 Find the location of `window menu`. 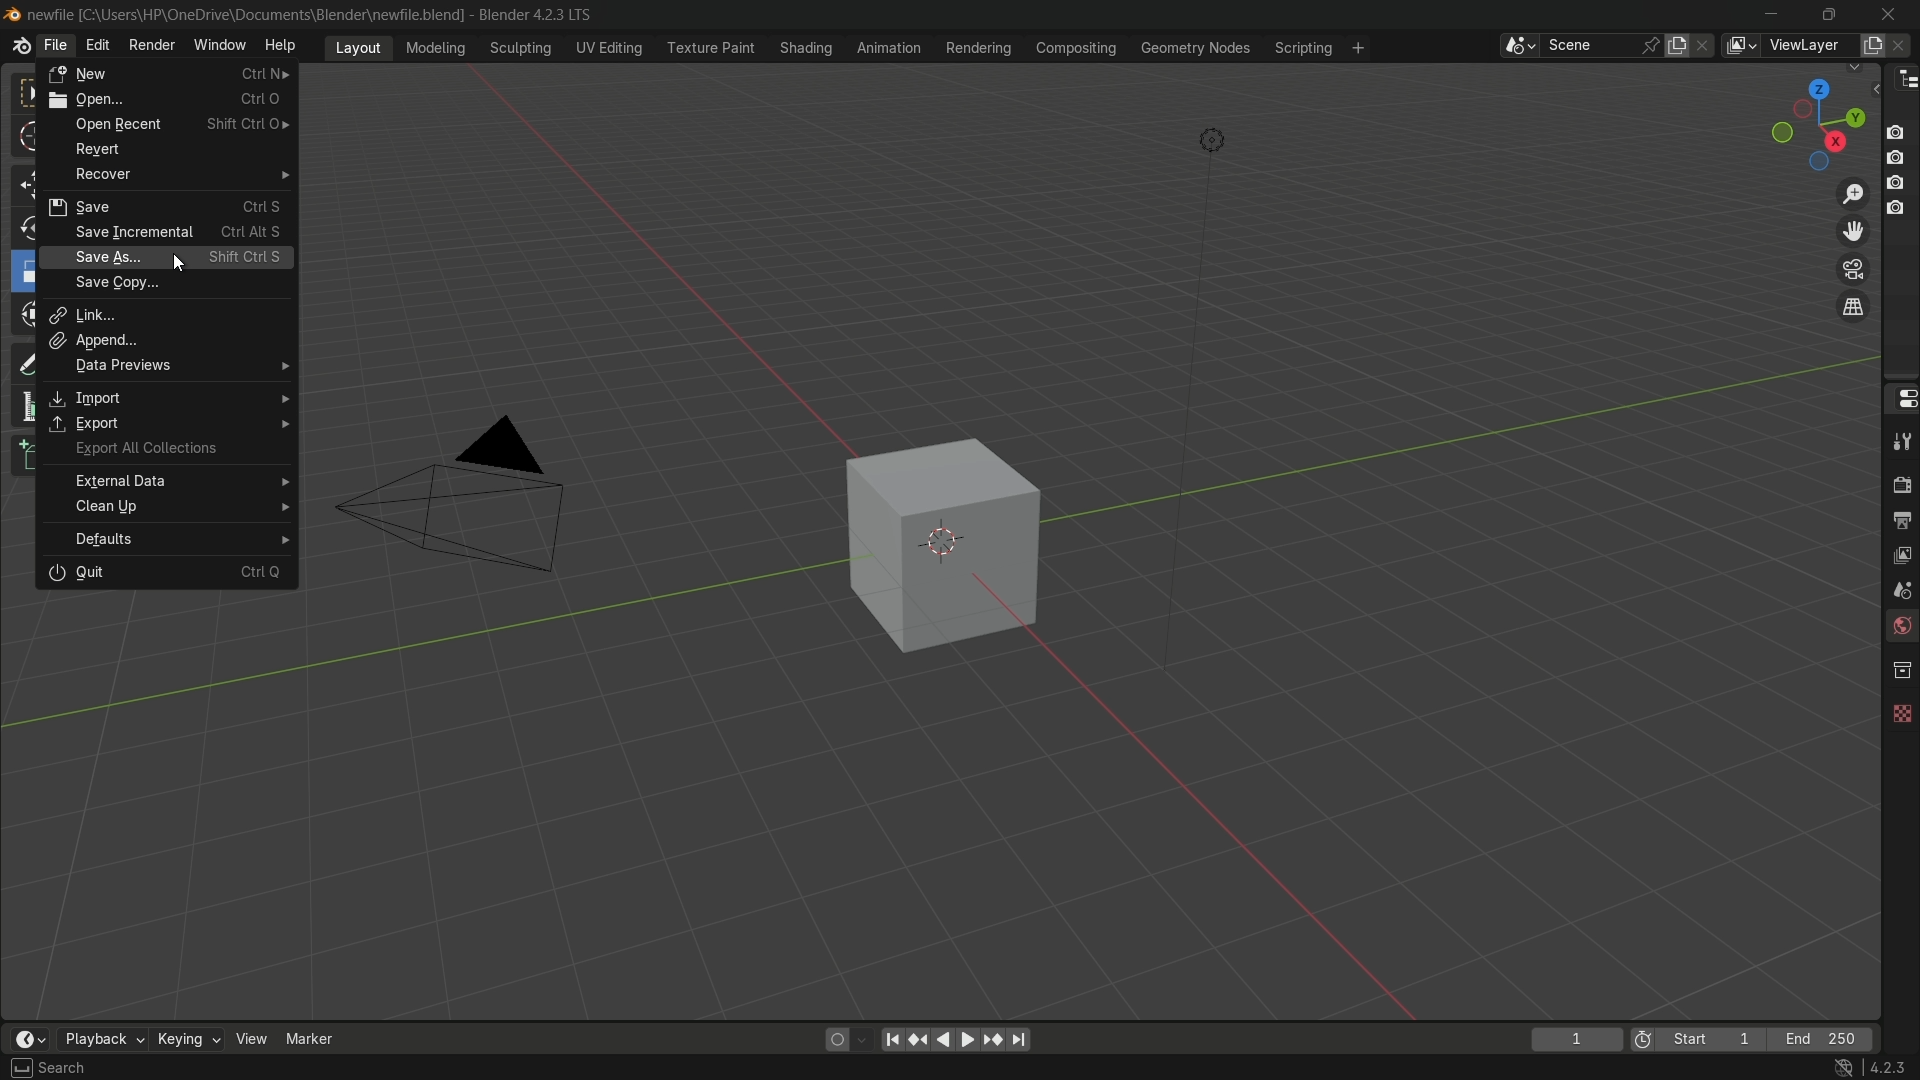

window menu is located at coordinates (220, 45).